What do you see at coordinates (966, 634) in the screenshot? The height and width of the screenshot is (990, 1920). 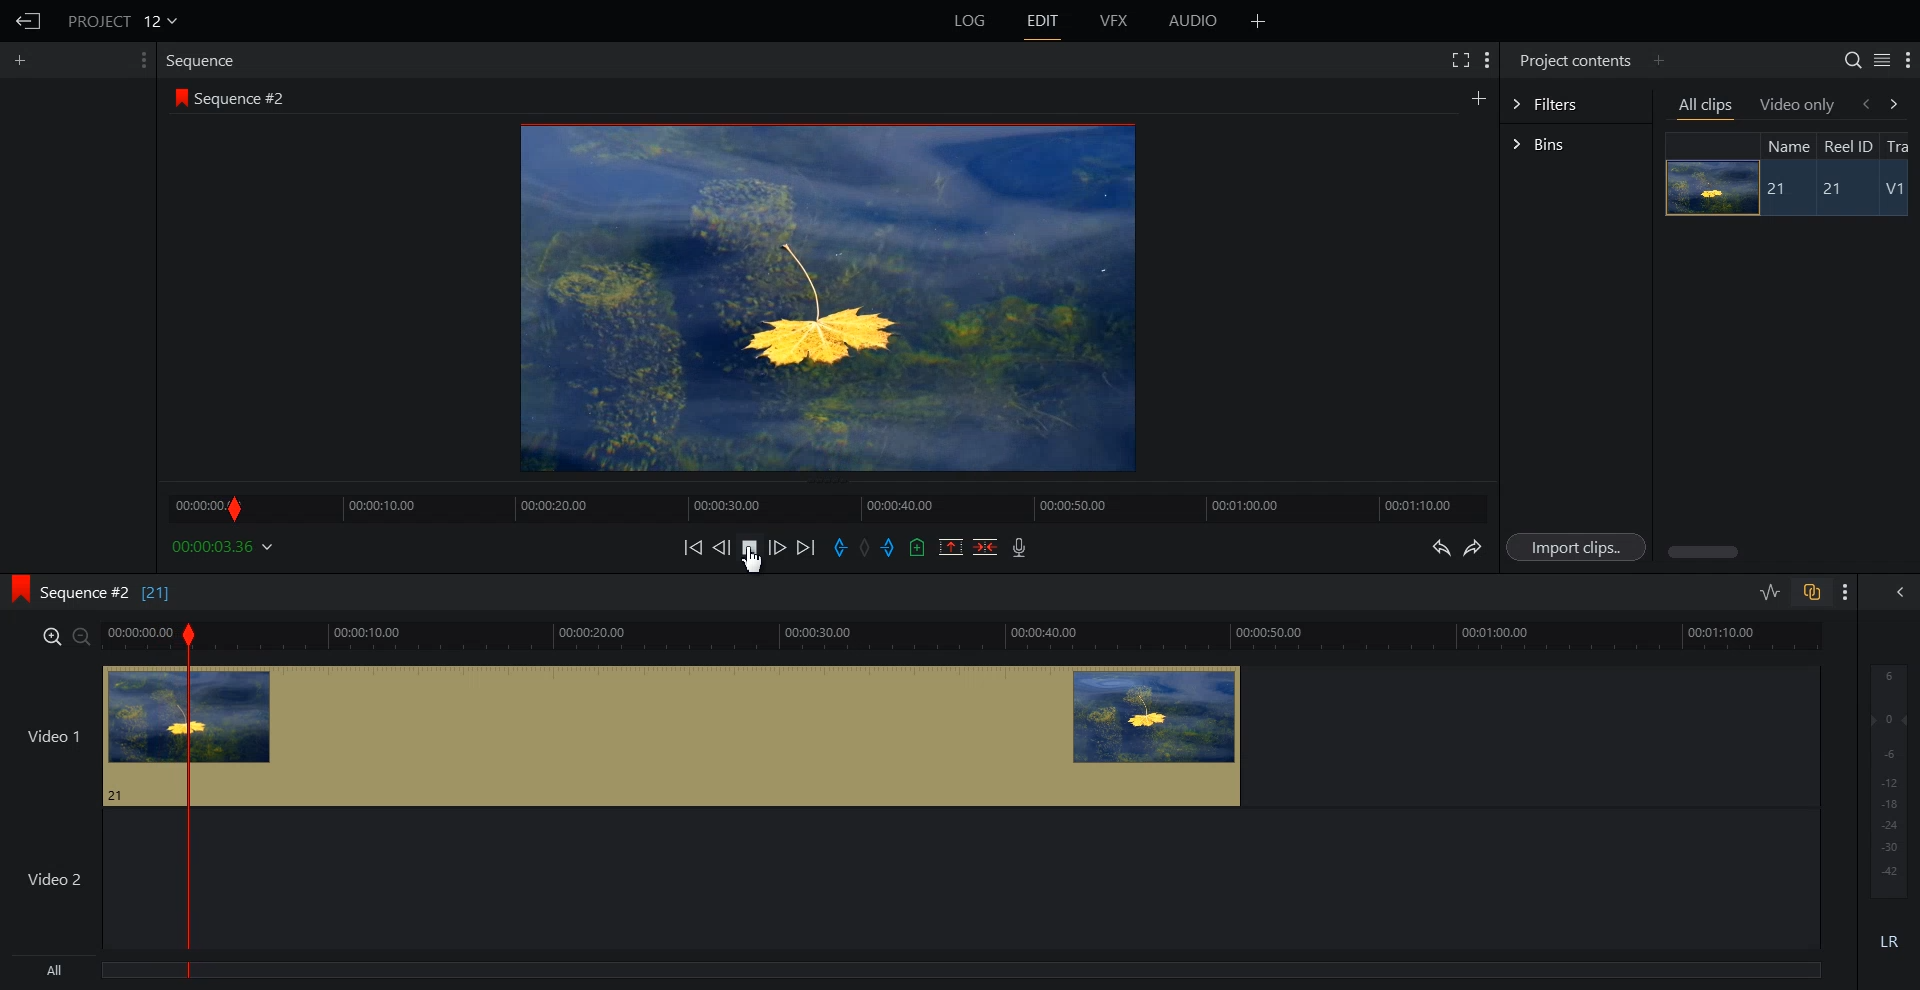 I see `video time` at bounding box center [966, 634].